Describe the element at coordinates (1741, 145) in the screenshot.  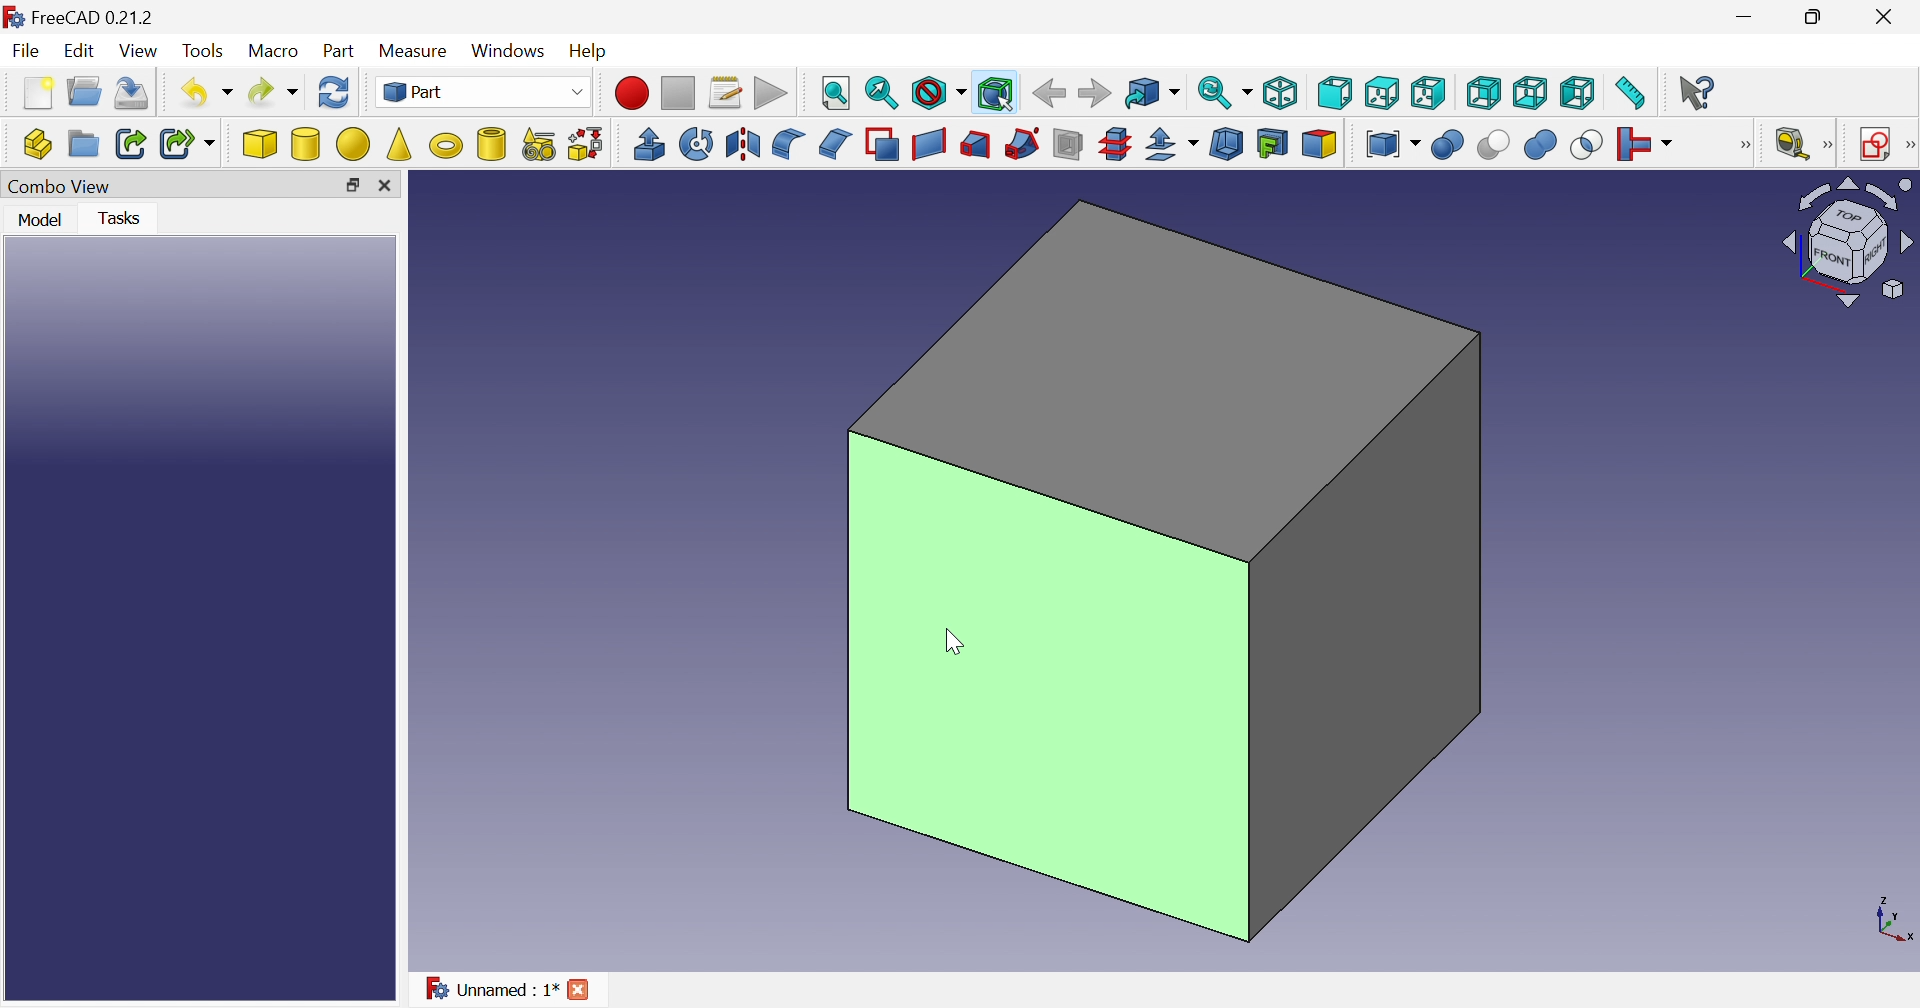
I see `[Boolean]` at that location.